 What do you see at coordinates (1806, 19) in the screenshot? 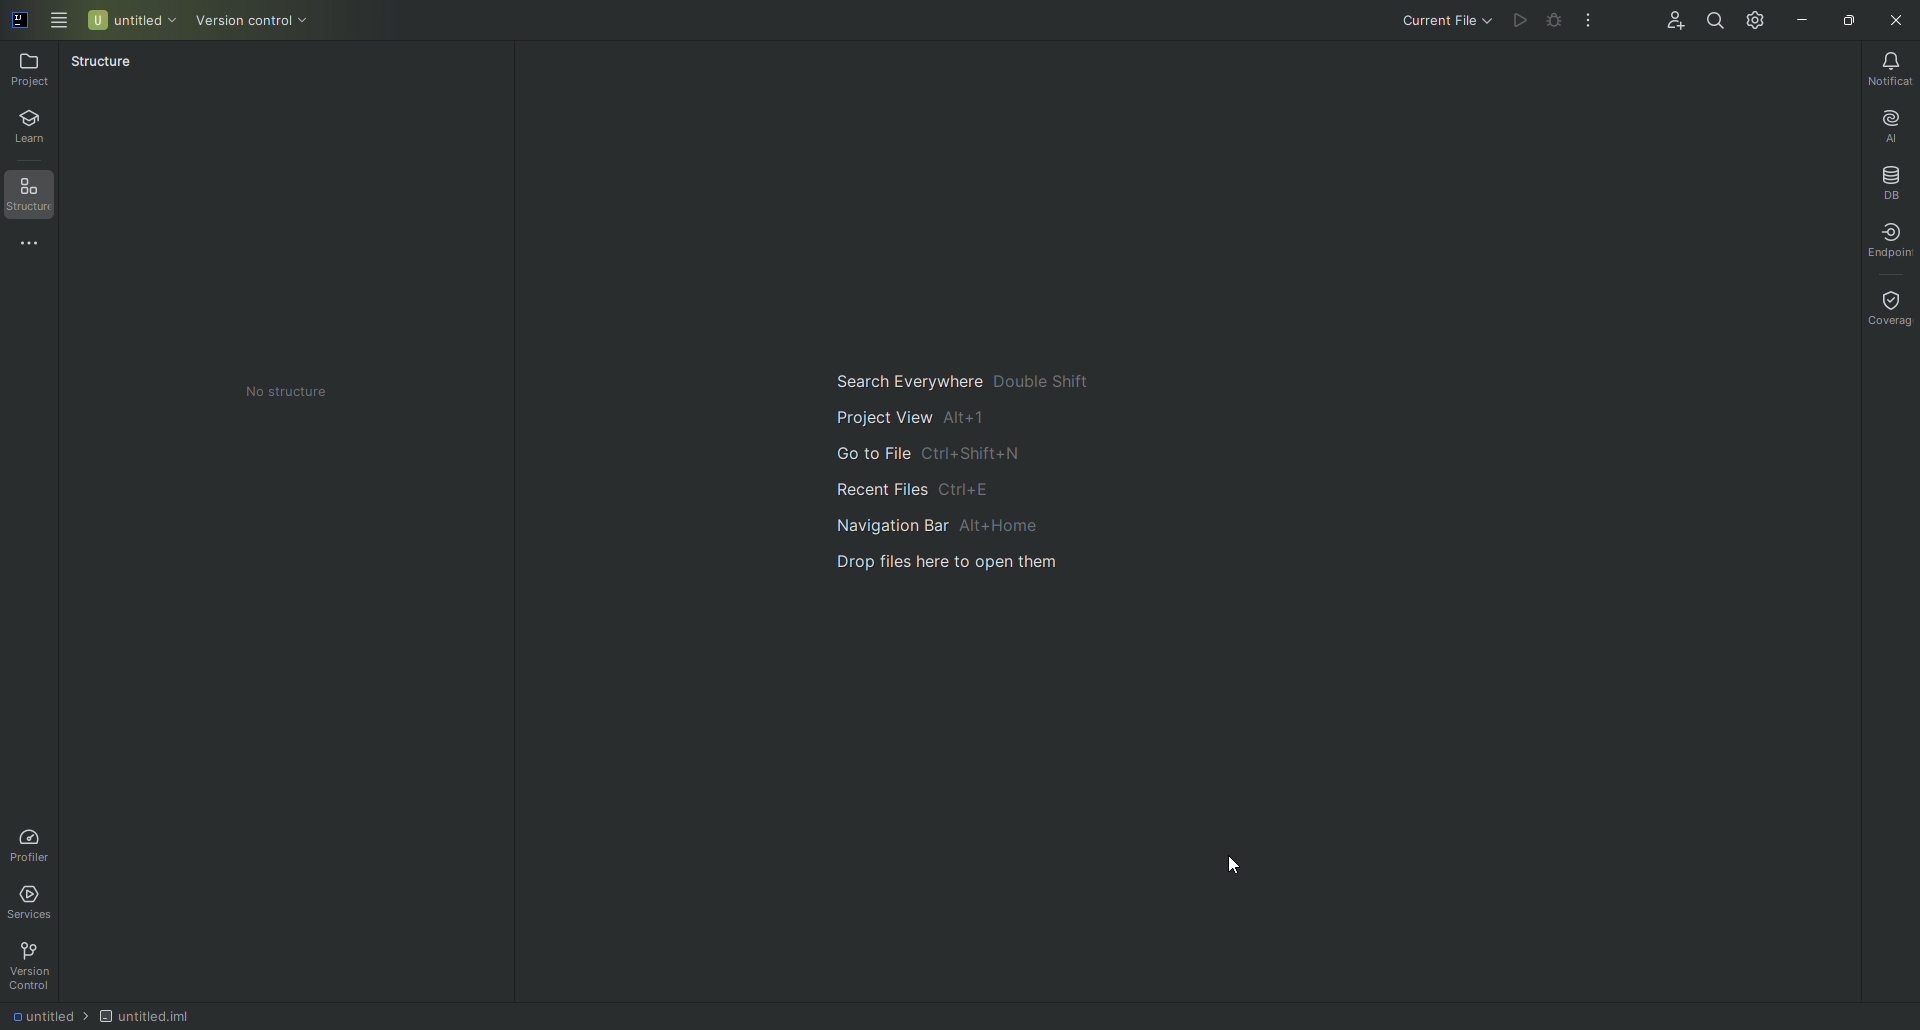
I see `Minimize` at bounding box center [1806, 19].